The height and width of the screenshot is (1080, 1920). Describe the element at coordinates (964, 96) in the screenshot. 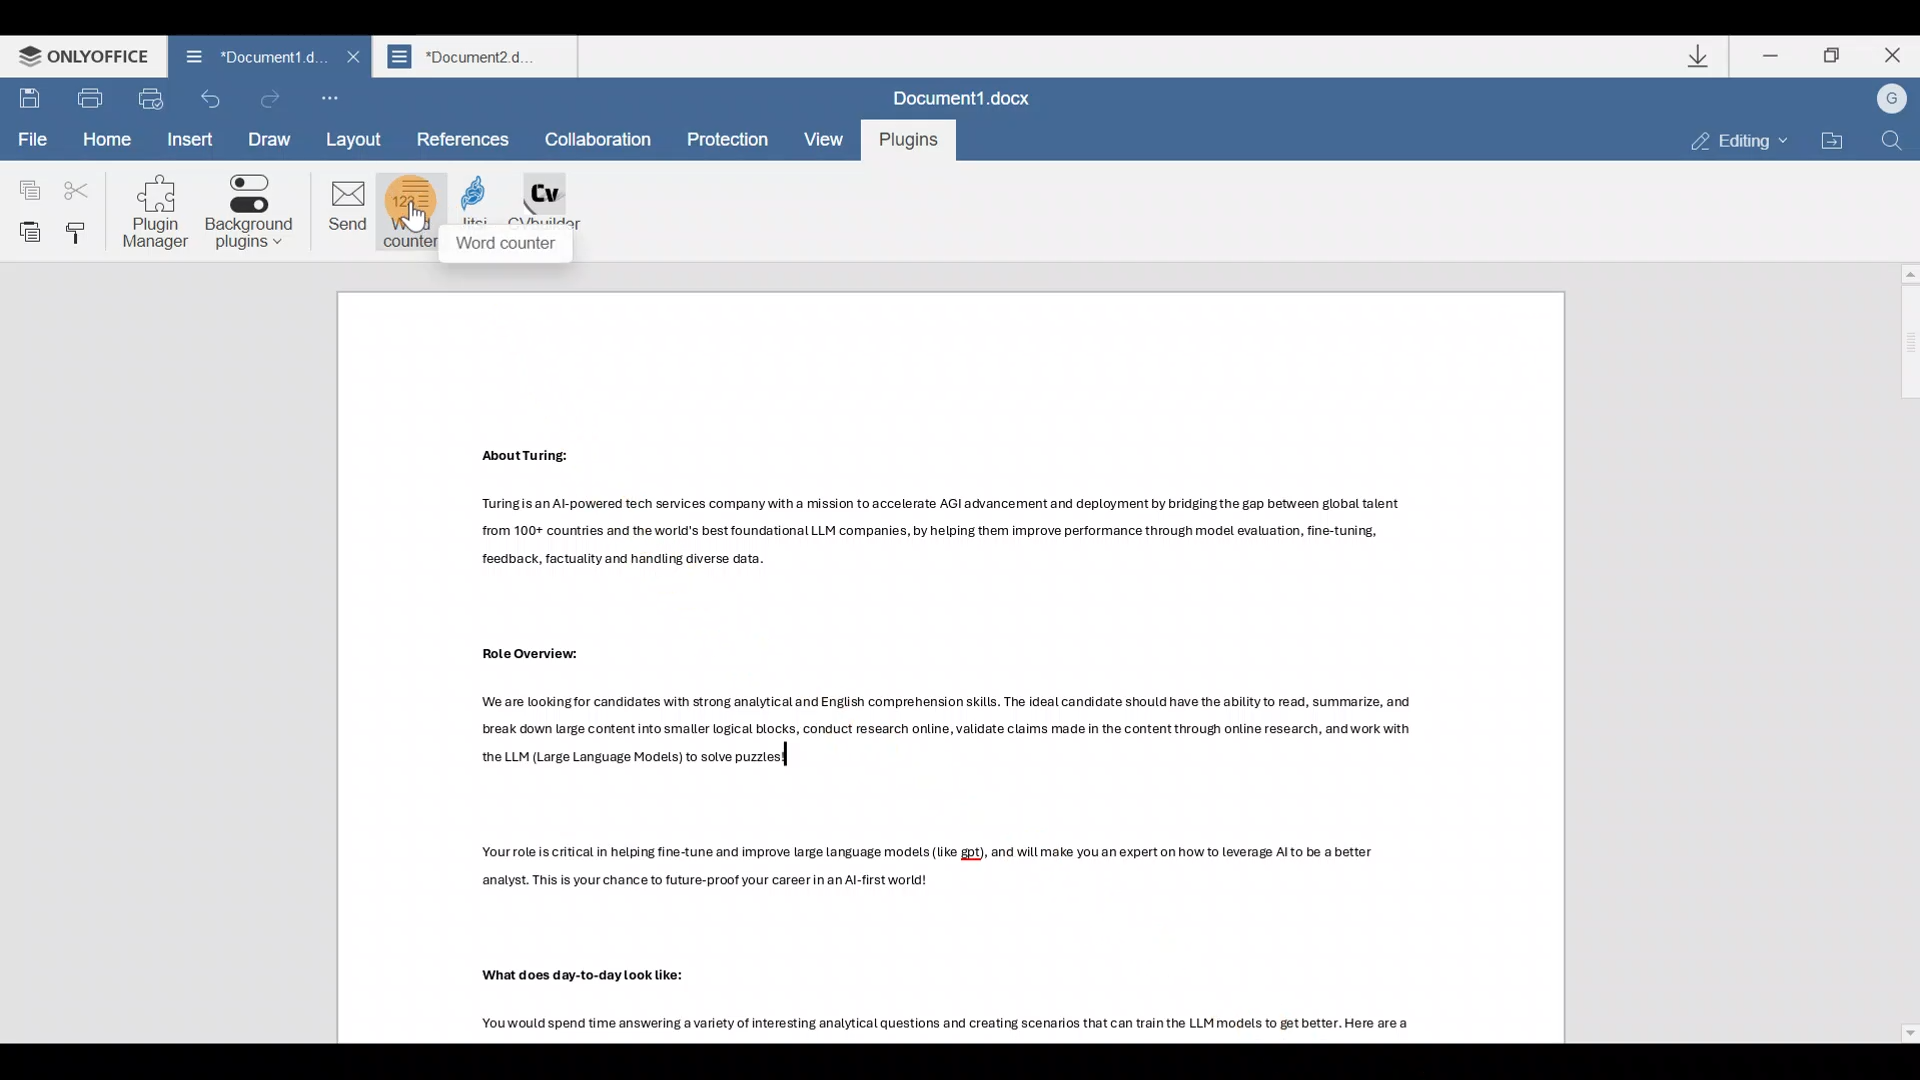

I see `Document.docx` at that location.